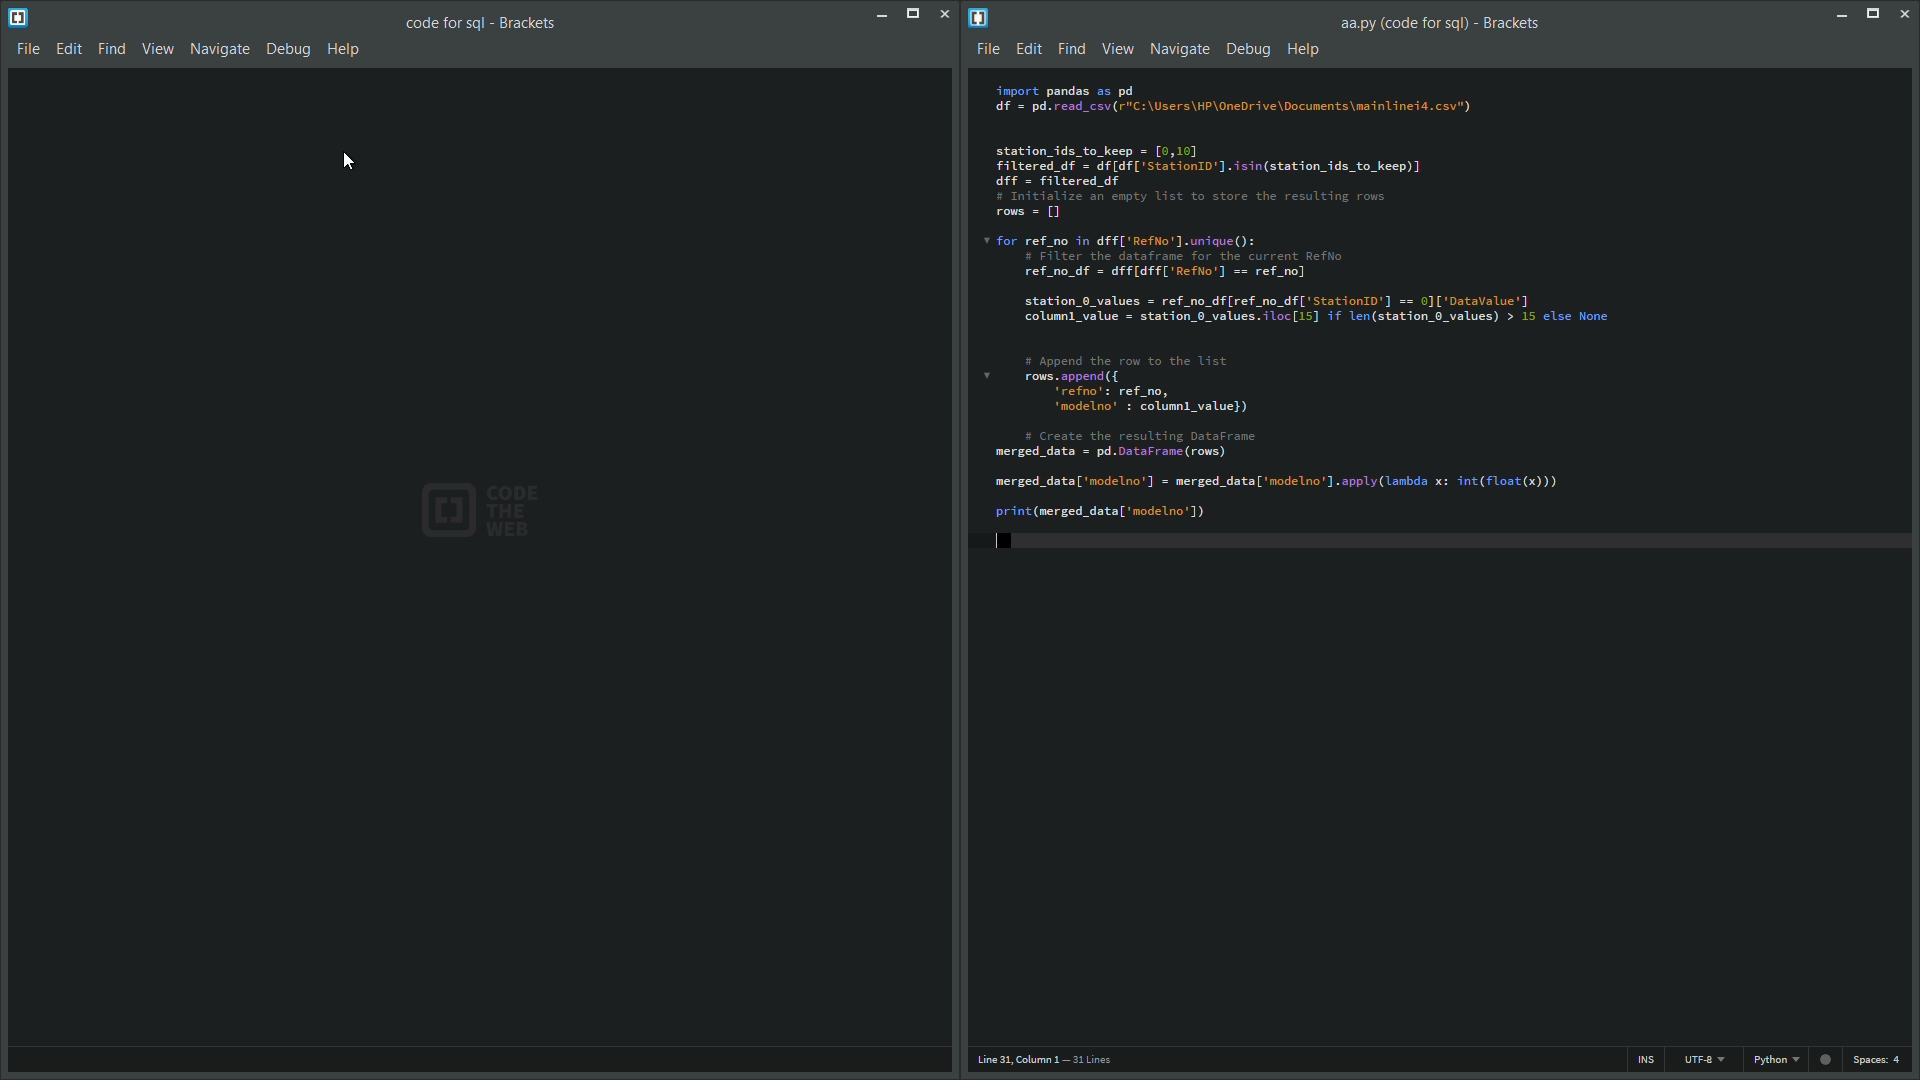 The image size is (1920, 1080). I want to click on Spaces 4, so click(1883, 1061).